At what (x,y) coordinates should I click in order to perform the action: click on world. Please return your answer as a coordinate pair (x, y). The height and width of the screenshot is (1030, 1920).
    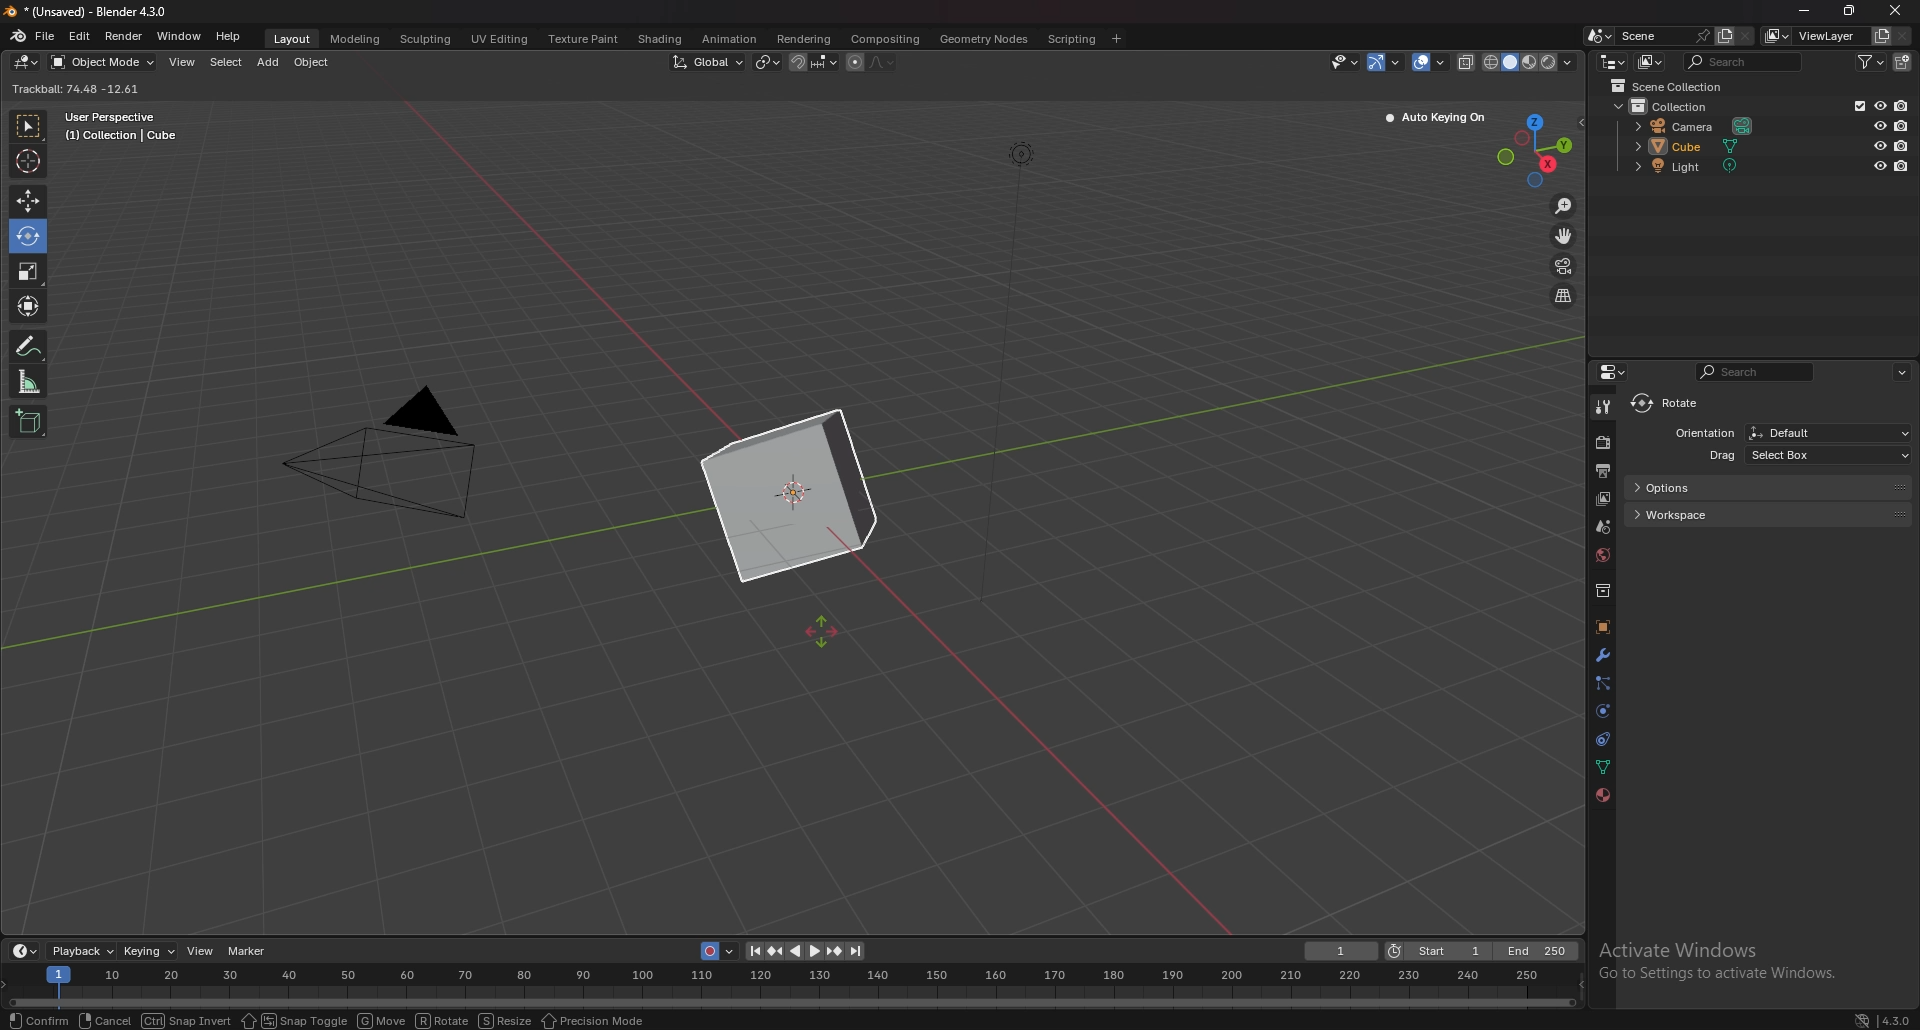
    Looking at the image, I should click on (1603, 555).